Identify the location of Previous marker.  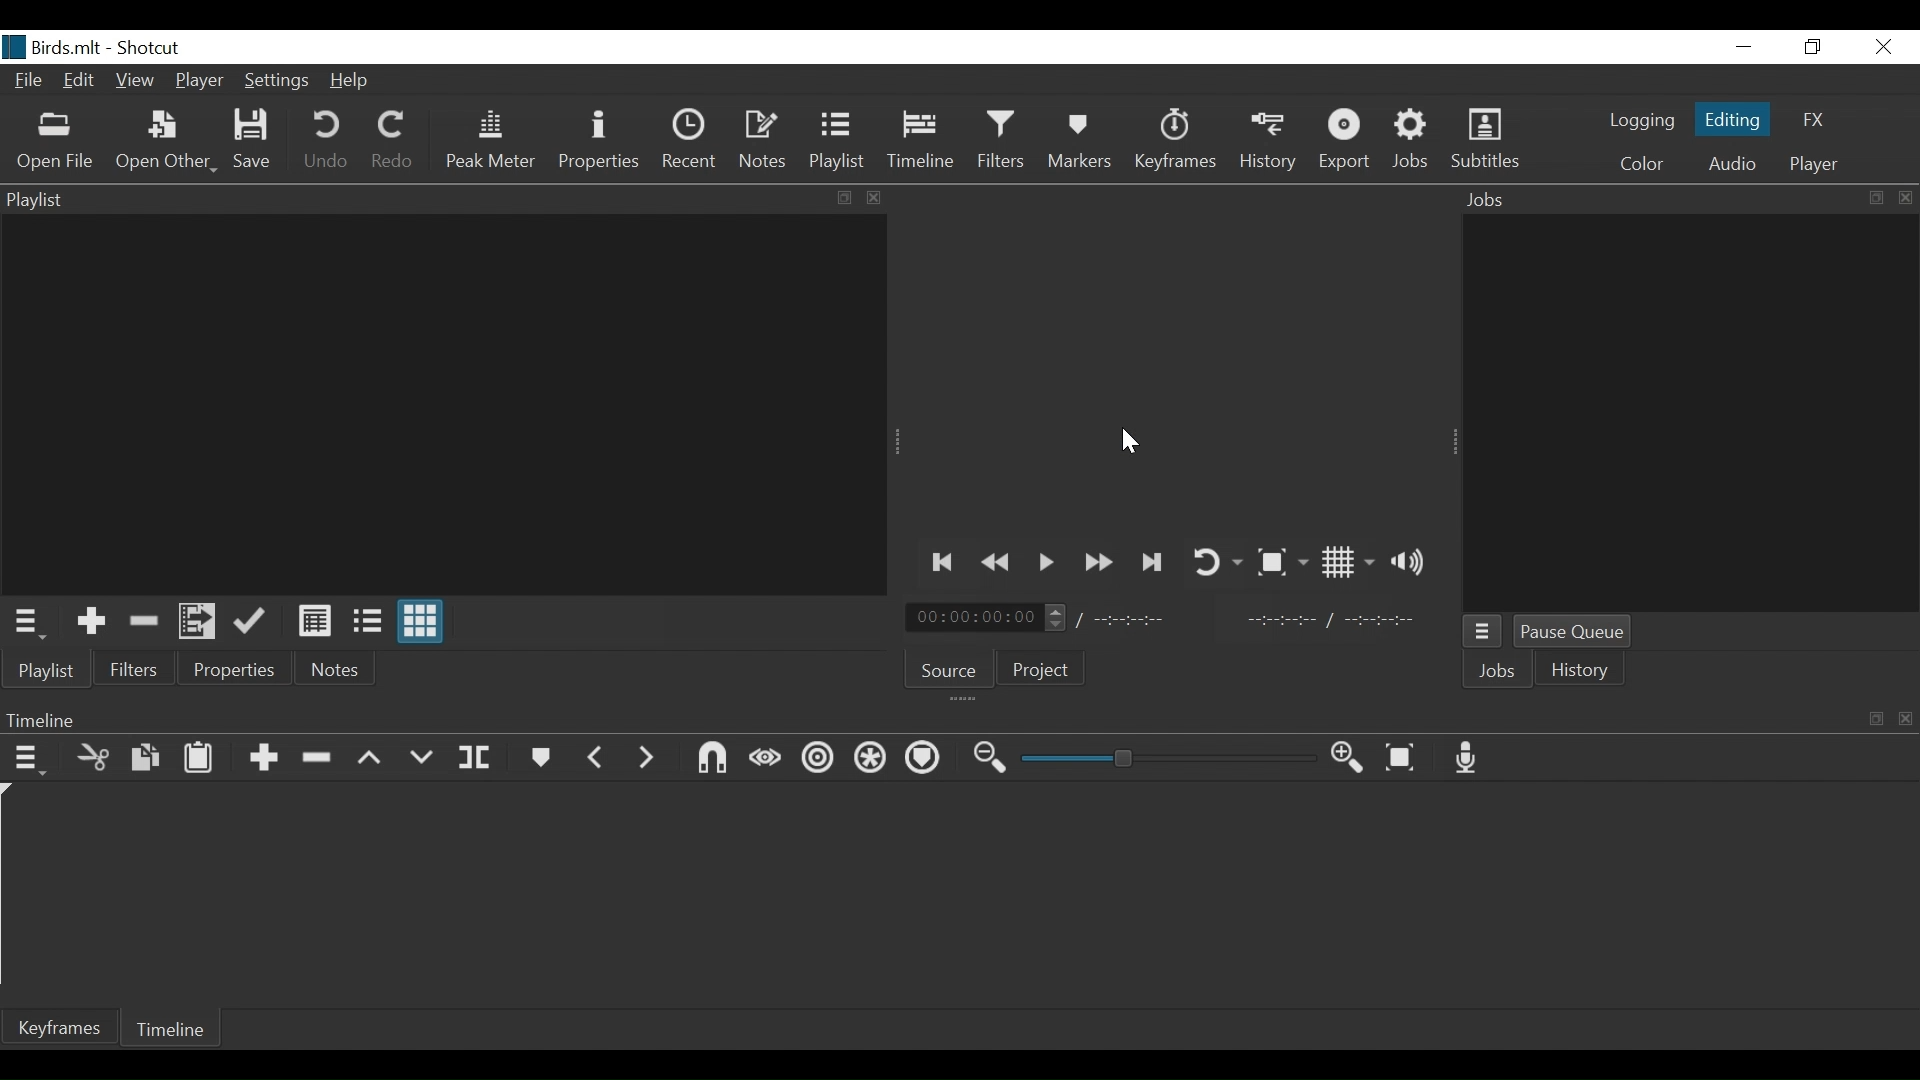
(596, 755).